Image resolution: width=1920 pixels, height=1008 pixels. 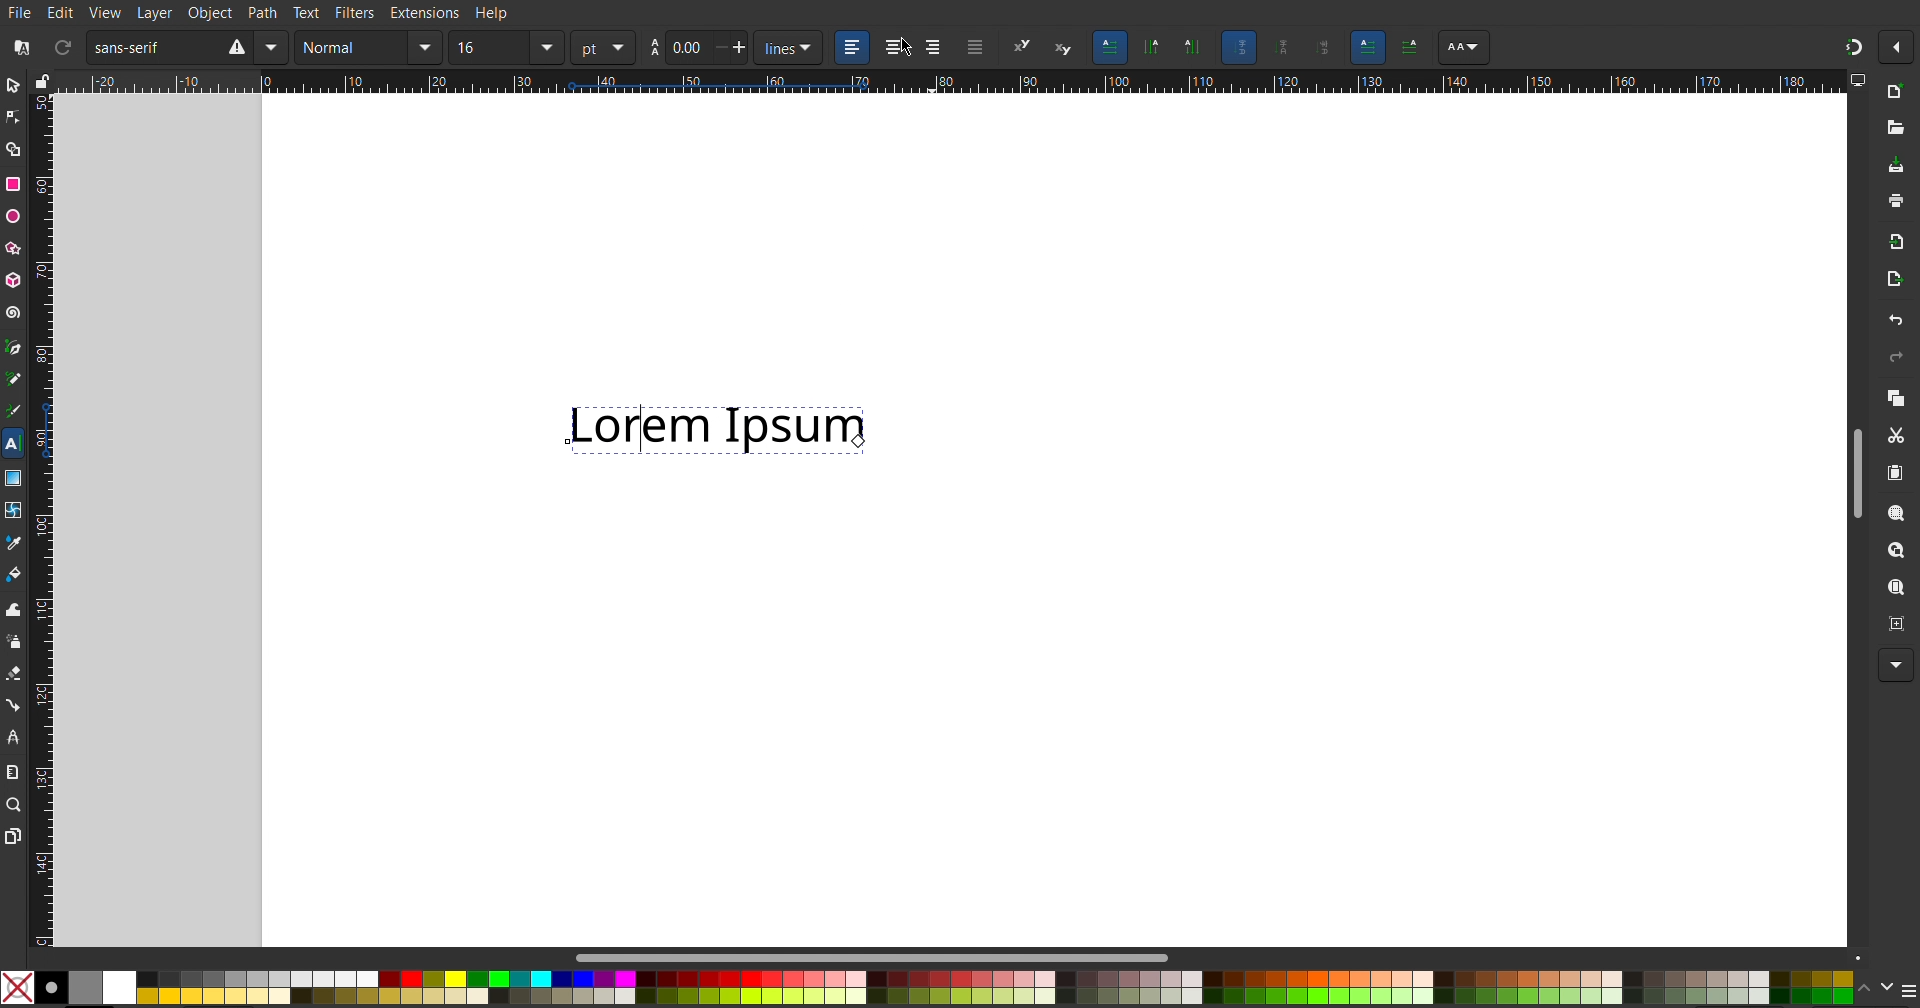 I want to click on Zoom Drawing, so click(x=1890, y=550).